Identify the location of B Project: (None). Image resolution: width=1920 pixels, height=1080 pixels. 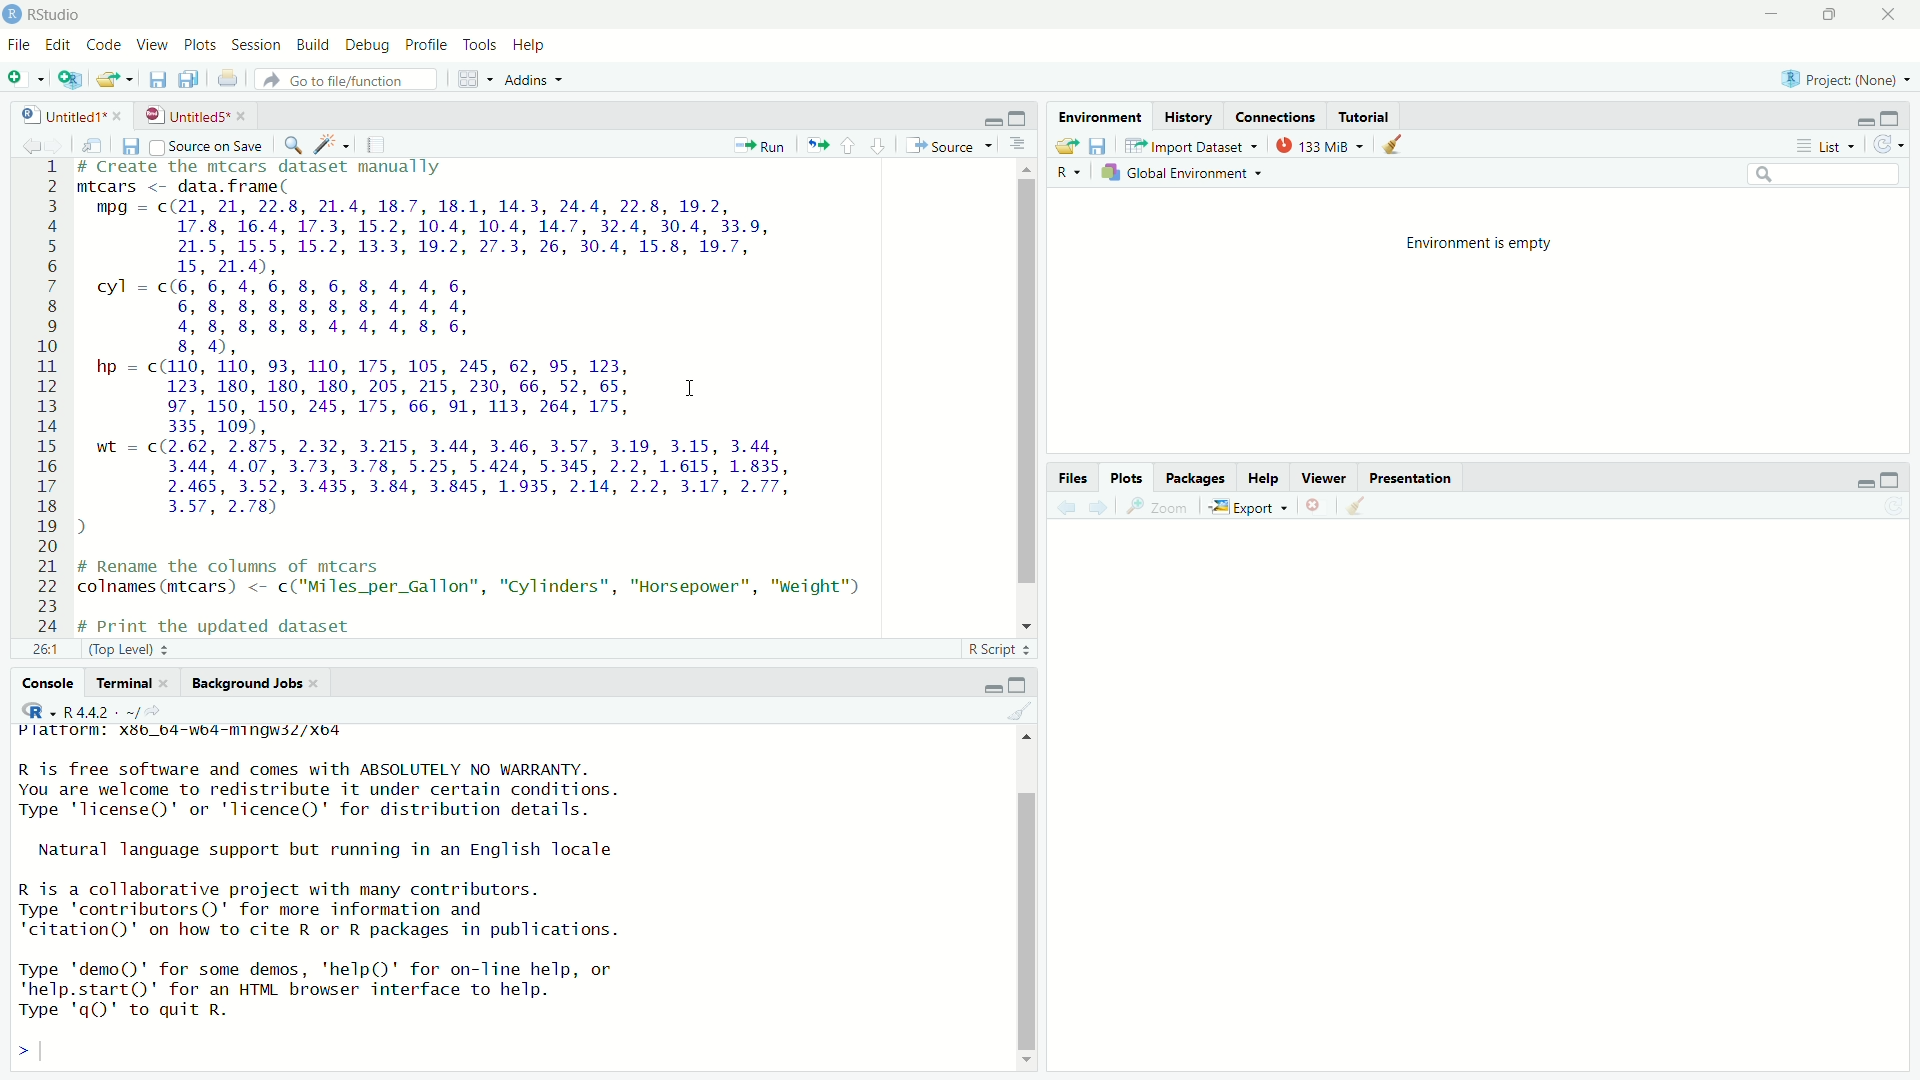
(1841, 80).